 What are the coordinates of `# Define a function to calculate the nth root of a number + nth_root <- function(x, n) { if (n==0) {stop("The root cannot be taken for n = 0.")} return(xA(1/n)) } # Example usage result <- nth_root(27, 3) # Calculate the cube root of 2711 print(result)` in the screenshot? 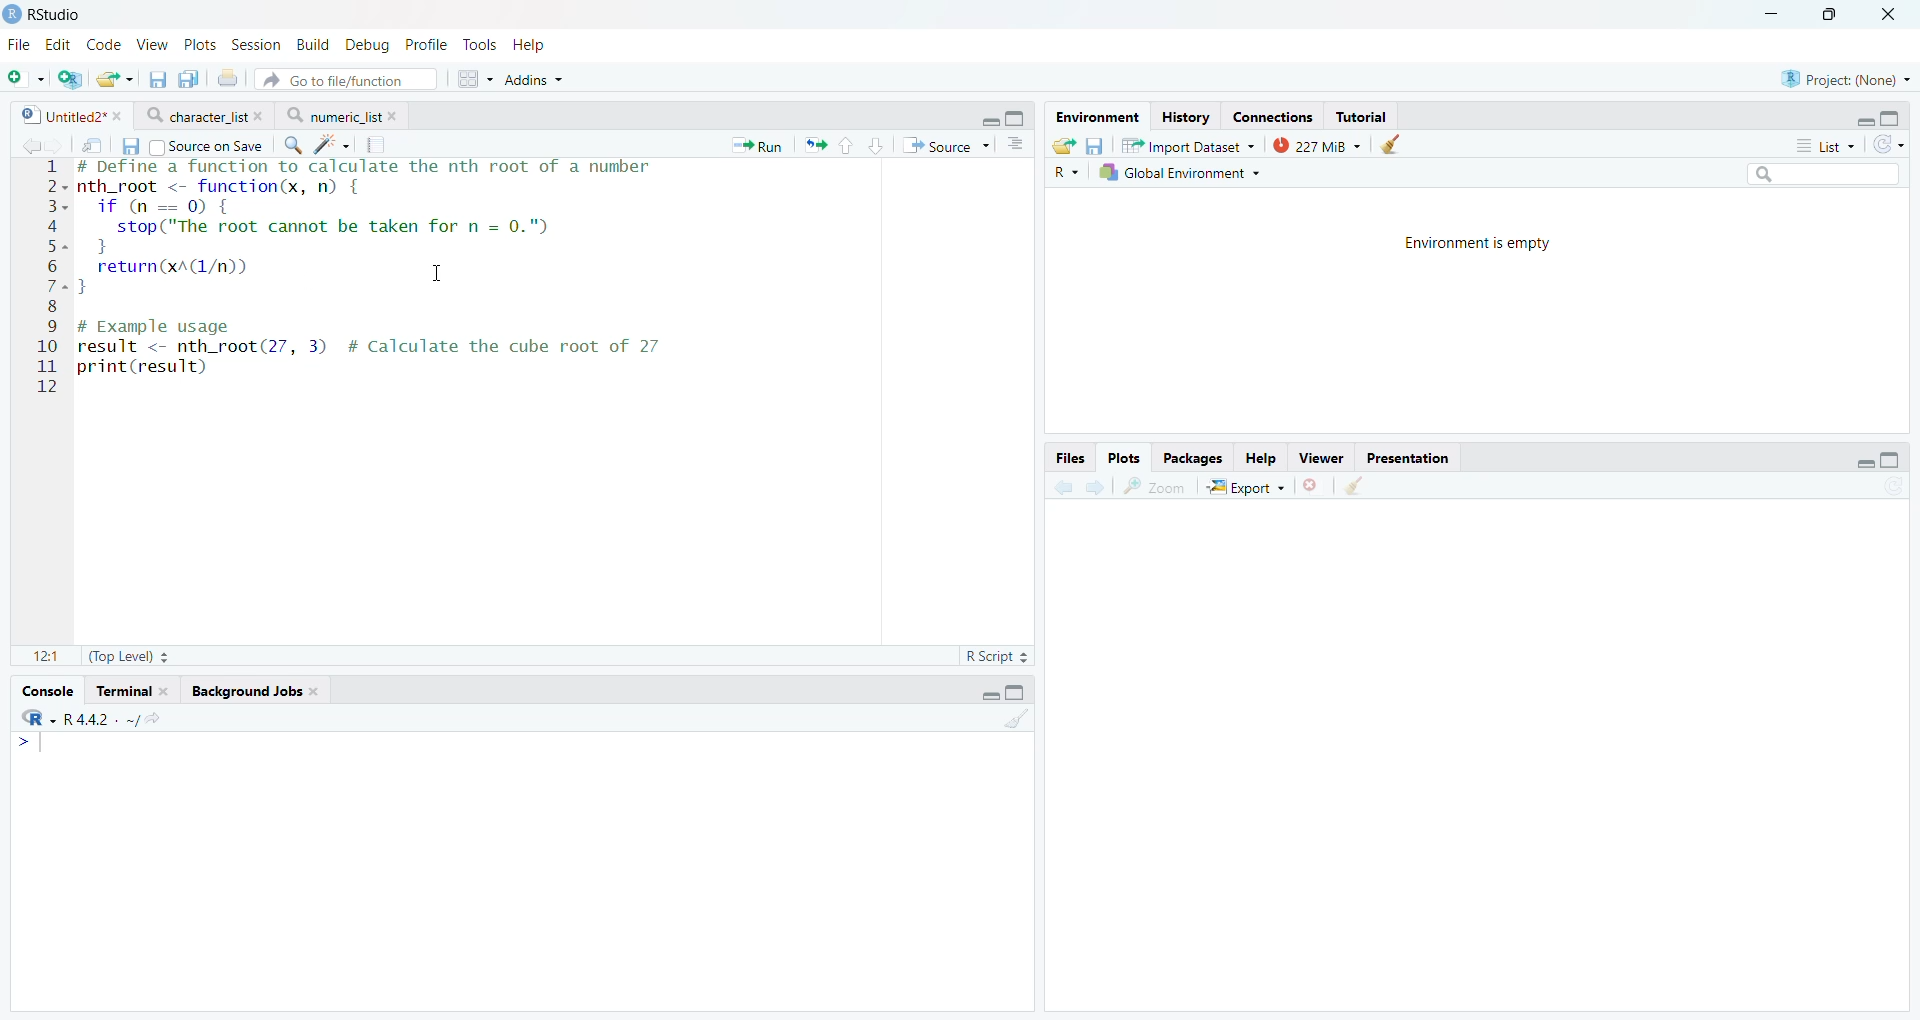 It's located at (408, 274).